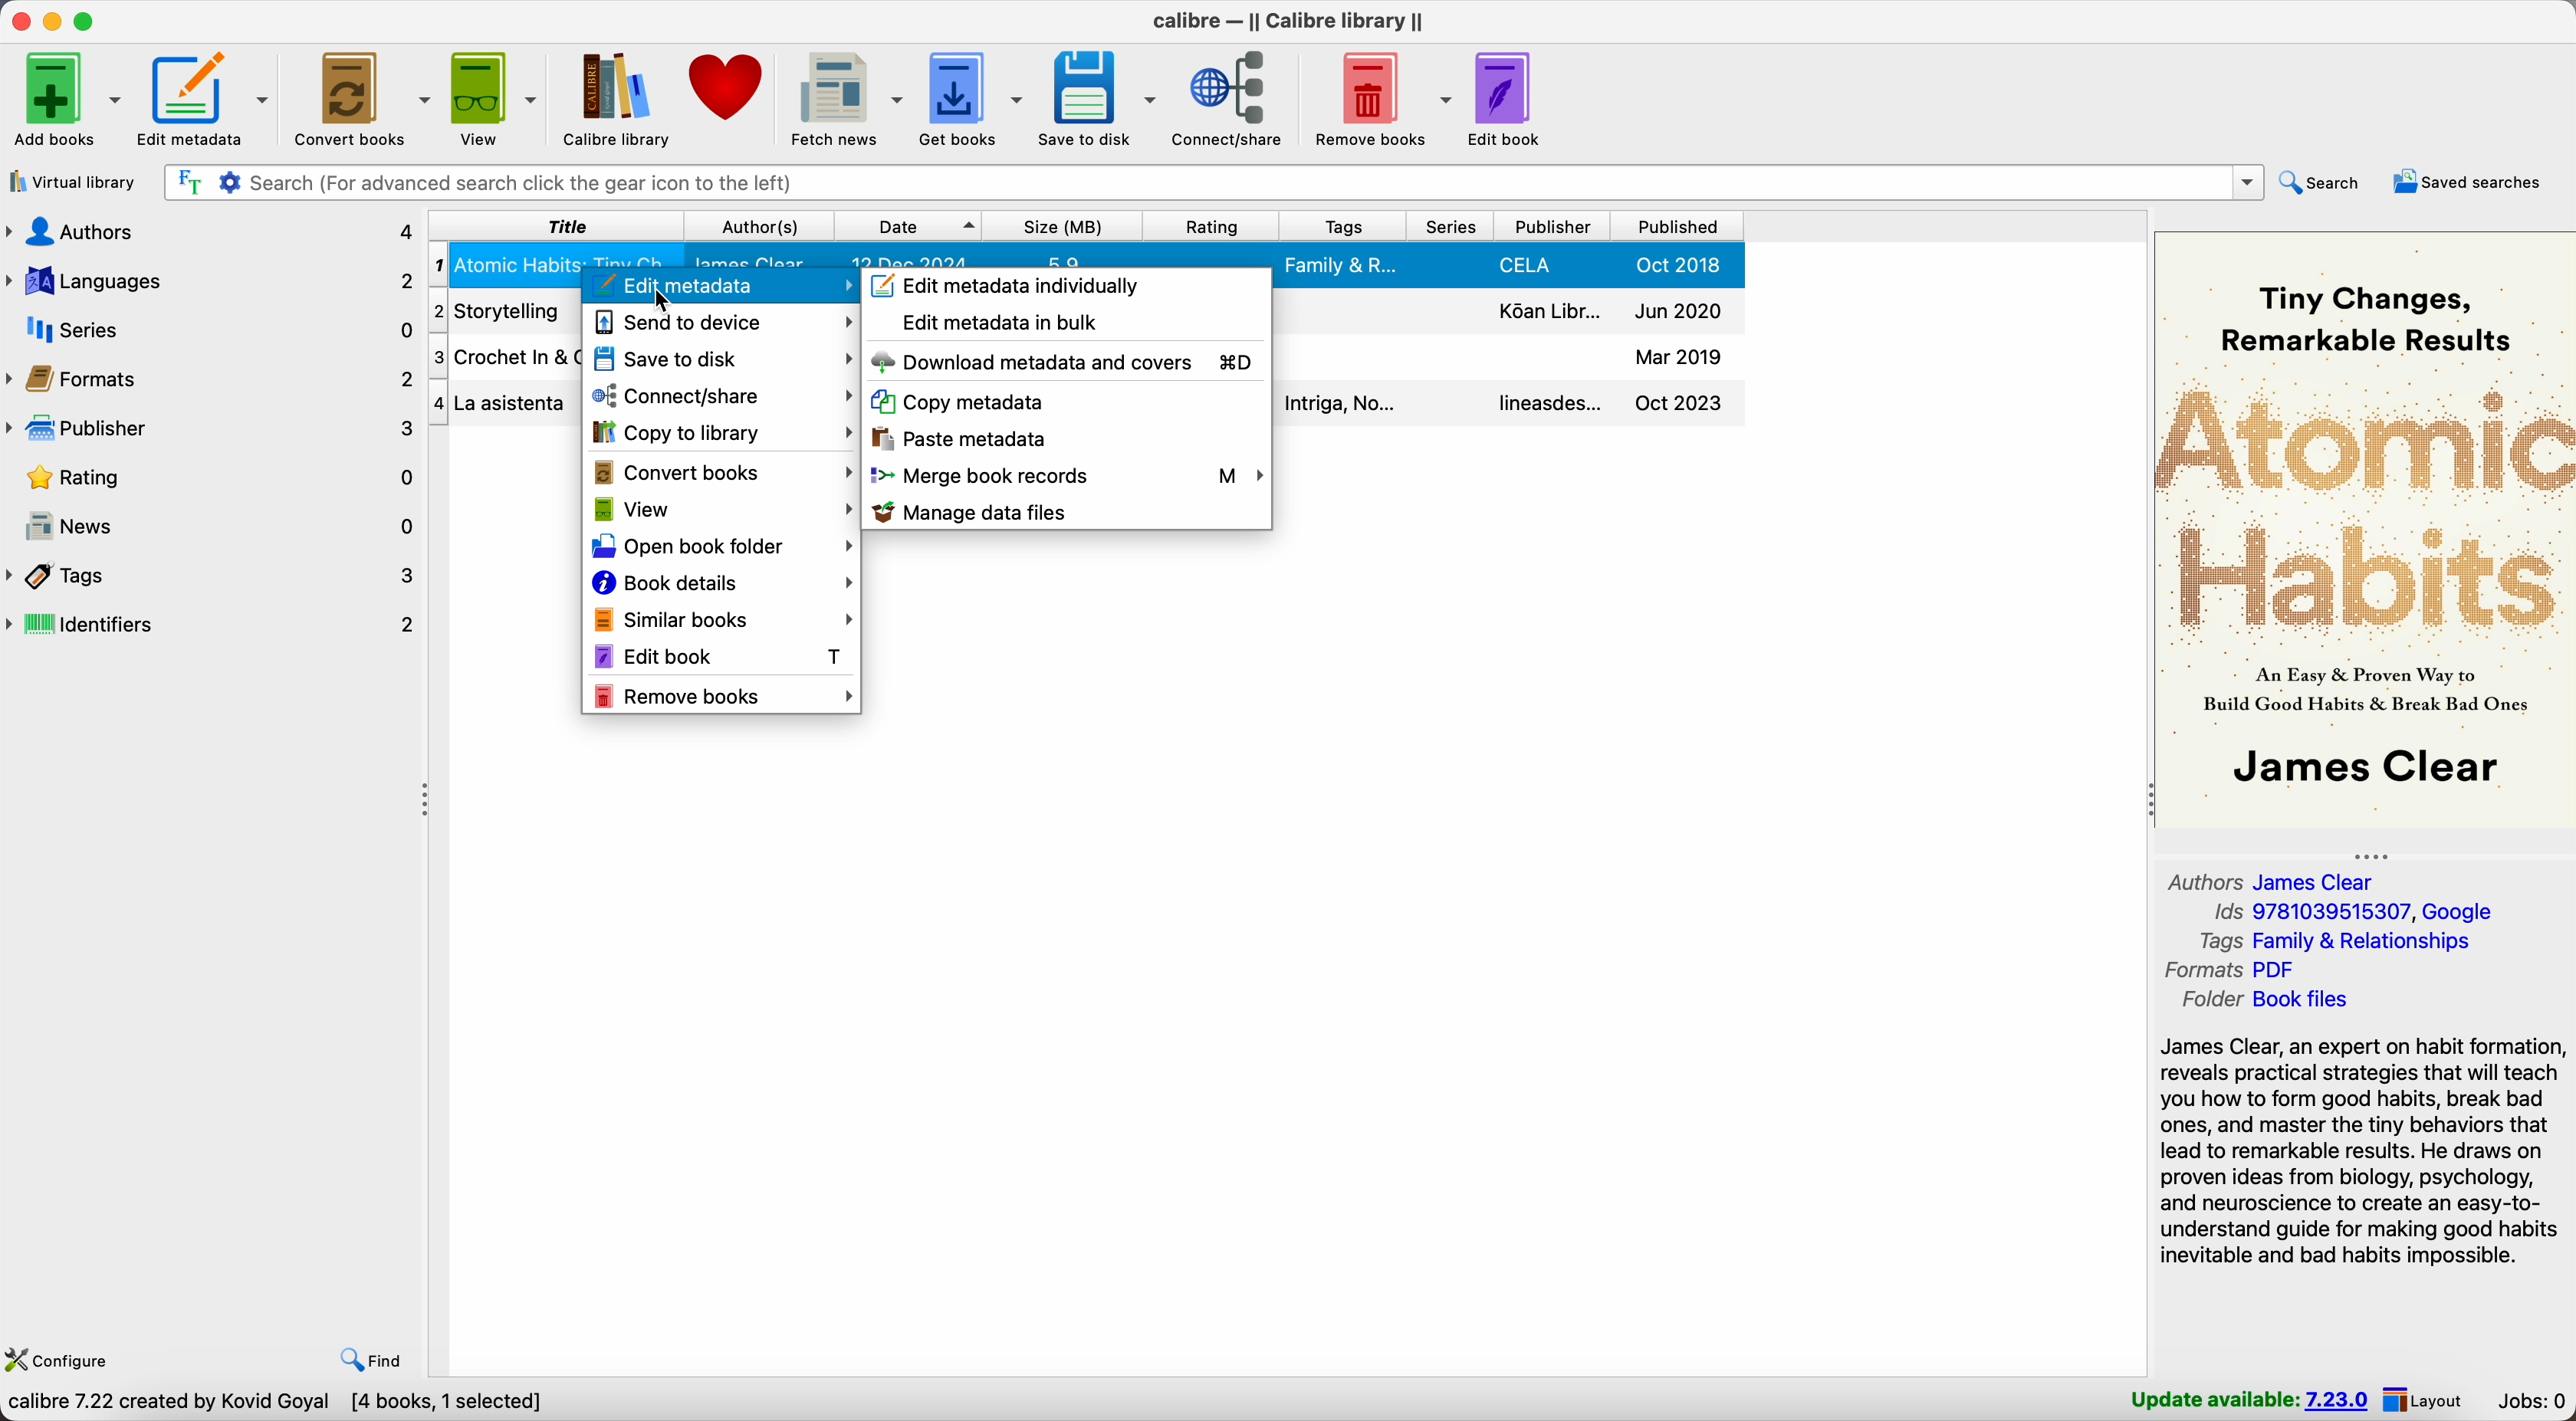 Image resolution: width=2576 pixels, height=1421 pixels. Describe the element at coordinates (726, 657) in the screenshot. I see `edit book` at that location.